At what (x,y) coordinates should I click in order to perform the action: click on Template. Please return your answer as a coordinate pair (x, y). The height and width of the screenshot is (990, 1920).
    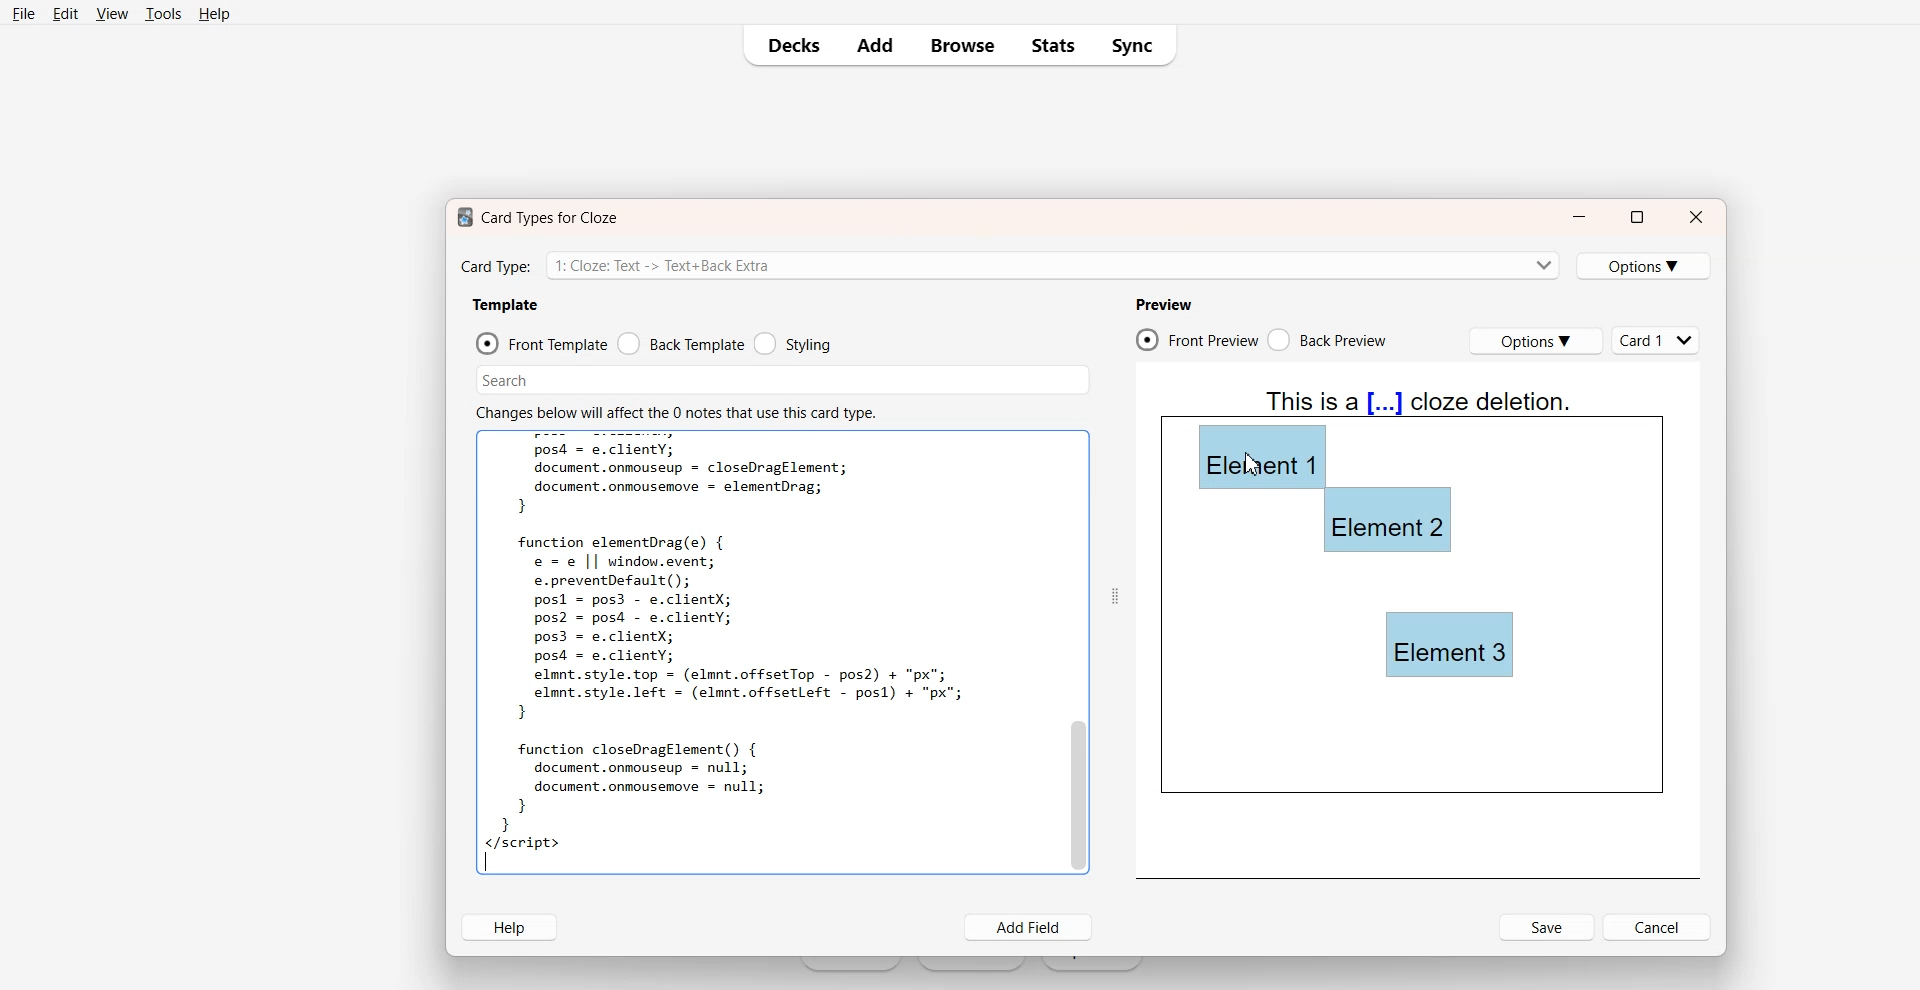
    Looking at the image, I should click on (505, 305).